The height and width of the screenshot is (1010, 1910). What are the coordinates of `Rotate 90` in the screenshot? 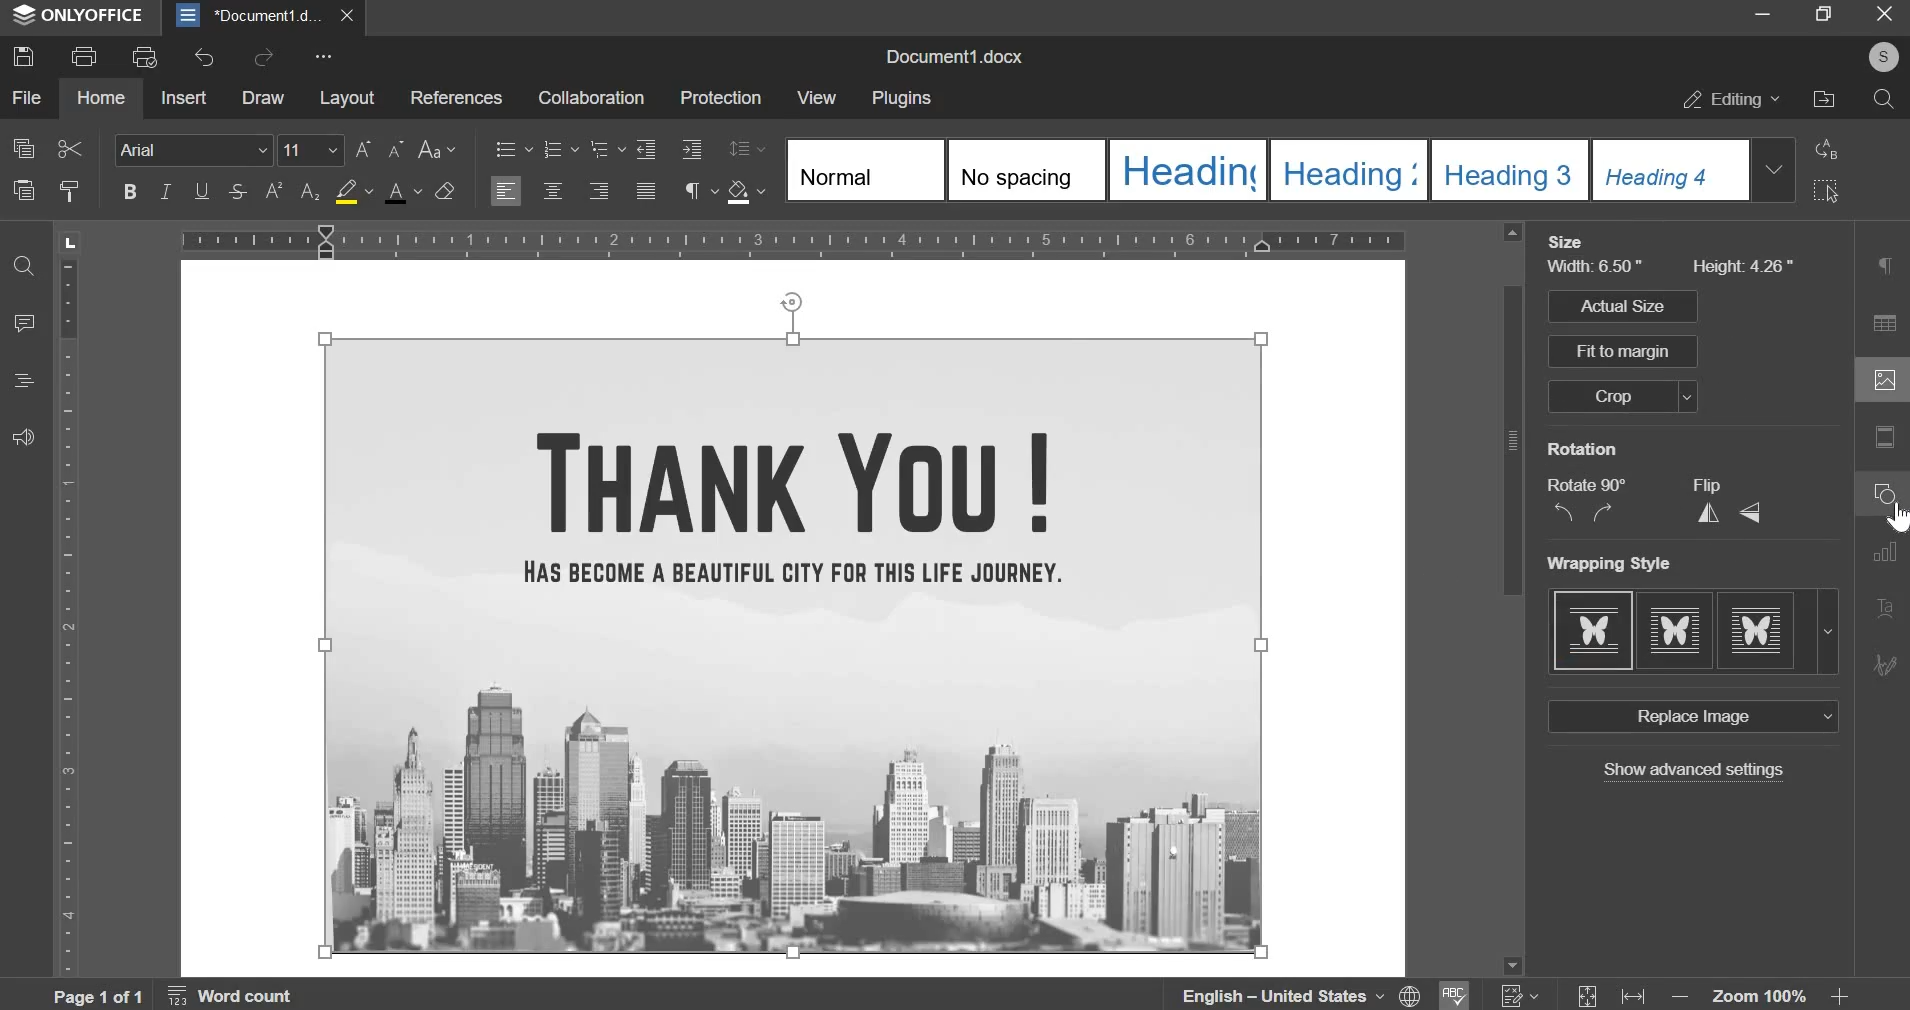 It's located at (1592, 499).